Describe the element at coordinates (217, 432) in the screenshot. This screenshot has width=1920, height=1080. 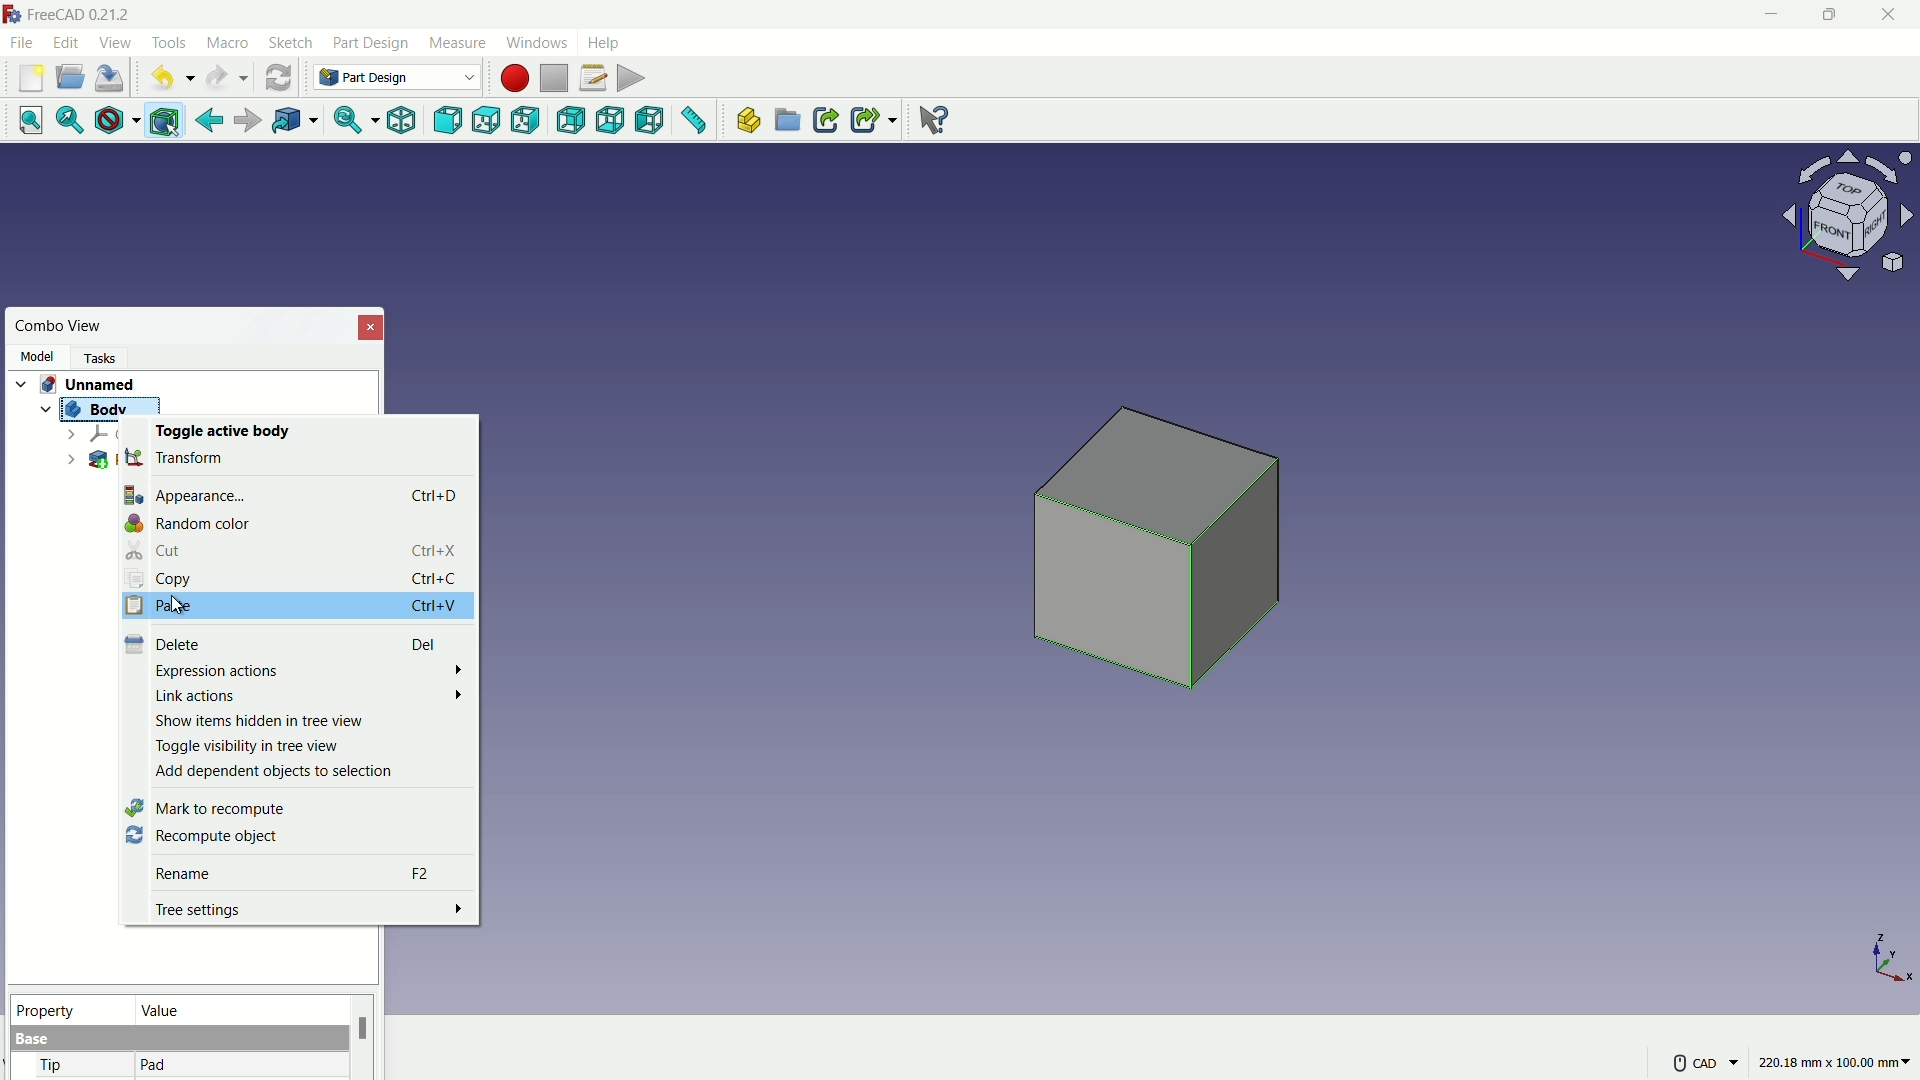
I see `Toggle active body` at that location.